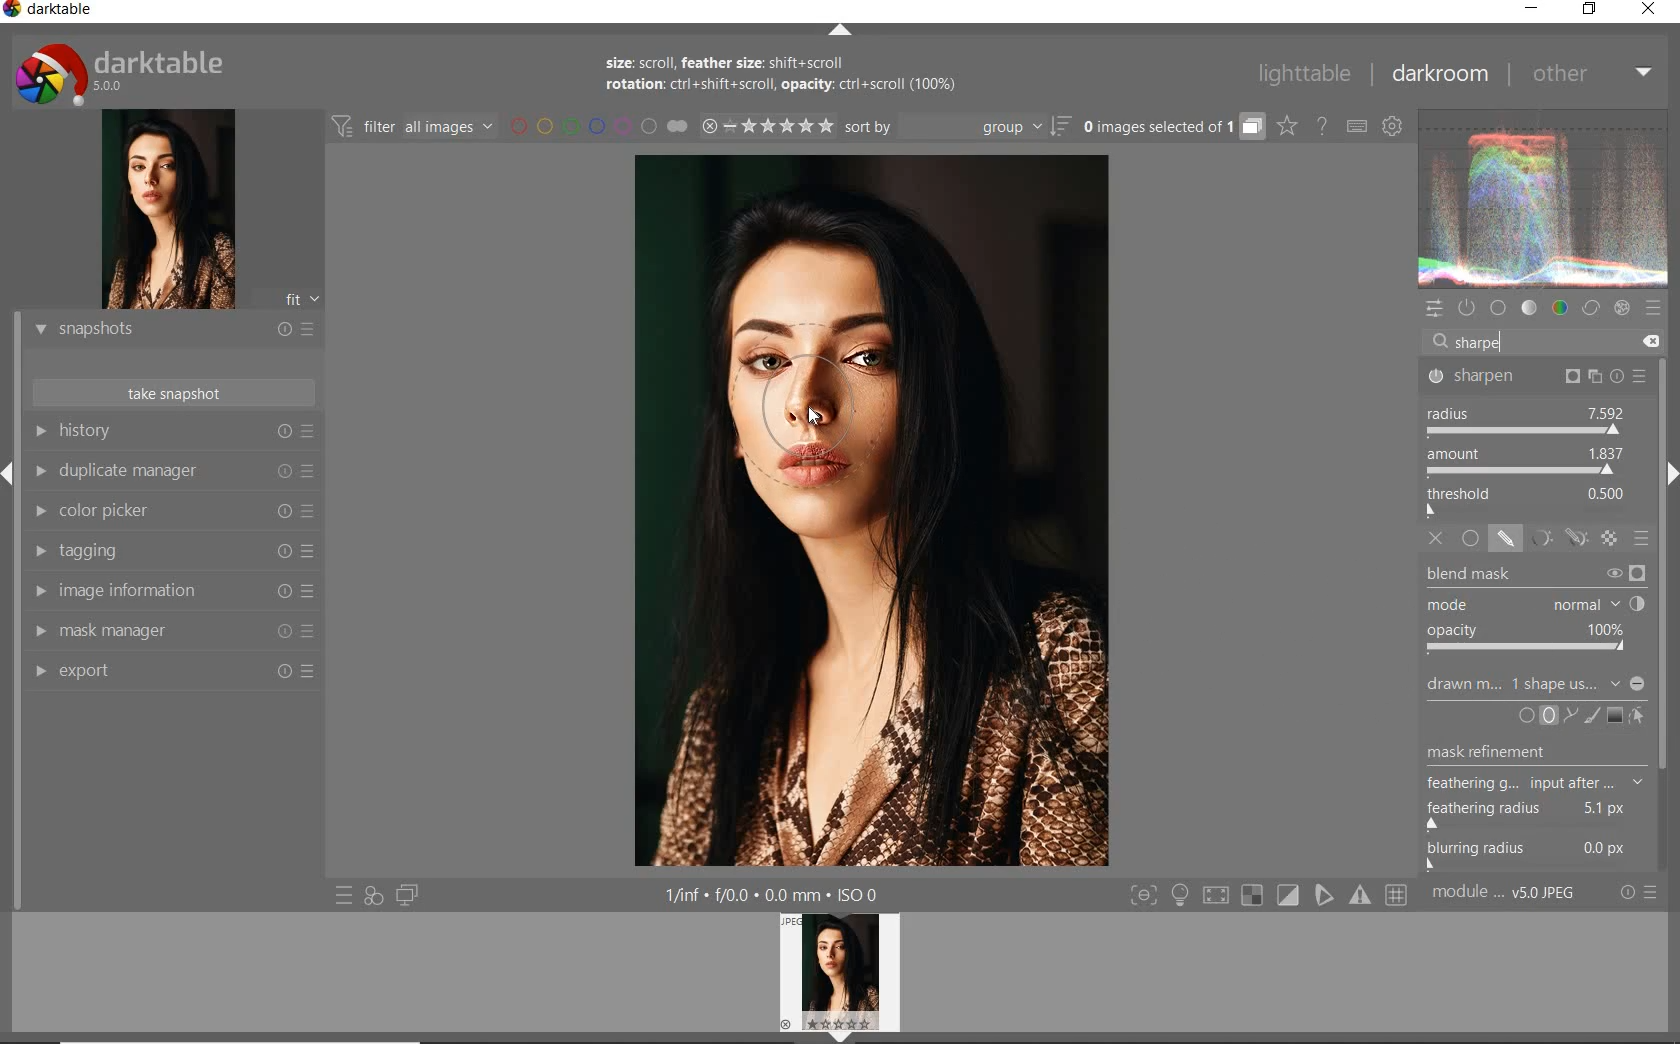 This screenshot has height=1044, width=1680. What do you see at coordinates (1554, 538) in the screenshot?
I see `MASK MODES` at bounding box center [1554, 538].